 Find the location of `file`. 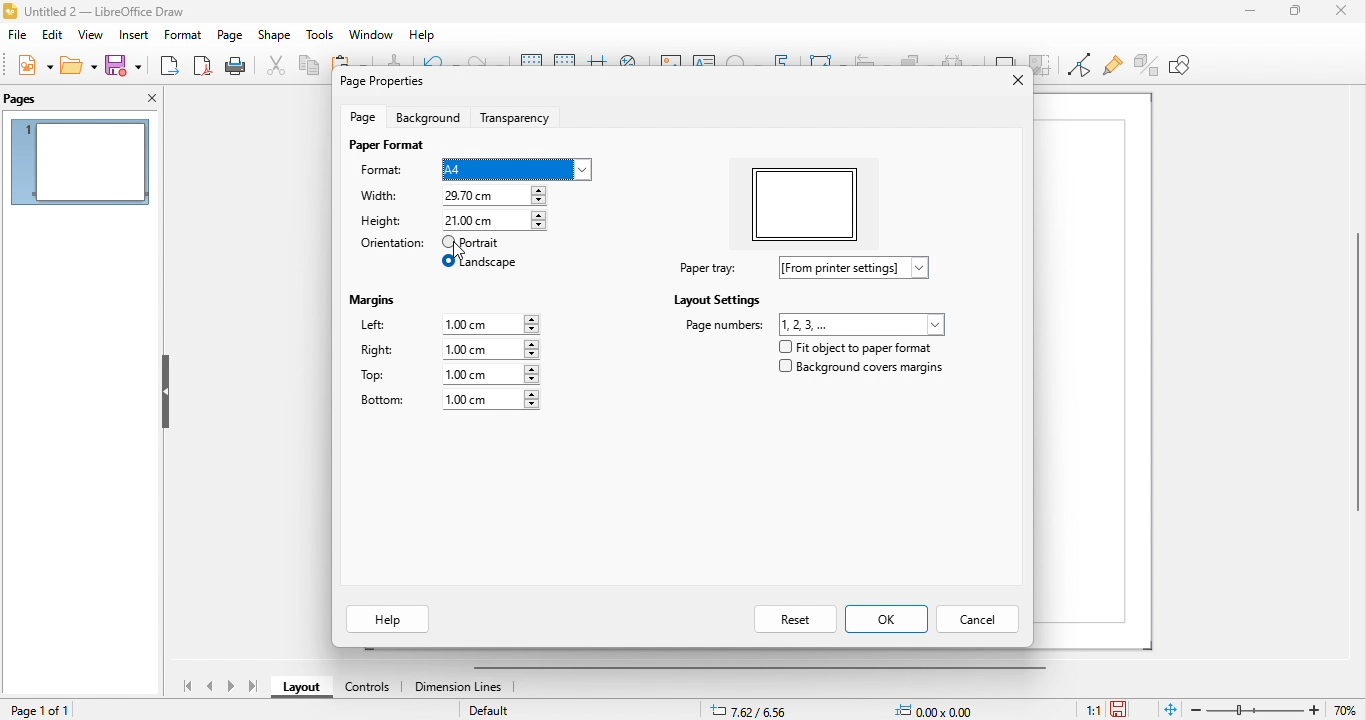

file is located at coordinates (17, 35).